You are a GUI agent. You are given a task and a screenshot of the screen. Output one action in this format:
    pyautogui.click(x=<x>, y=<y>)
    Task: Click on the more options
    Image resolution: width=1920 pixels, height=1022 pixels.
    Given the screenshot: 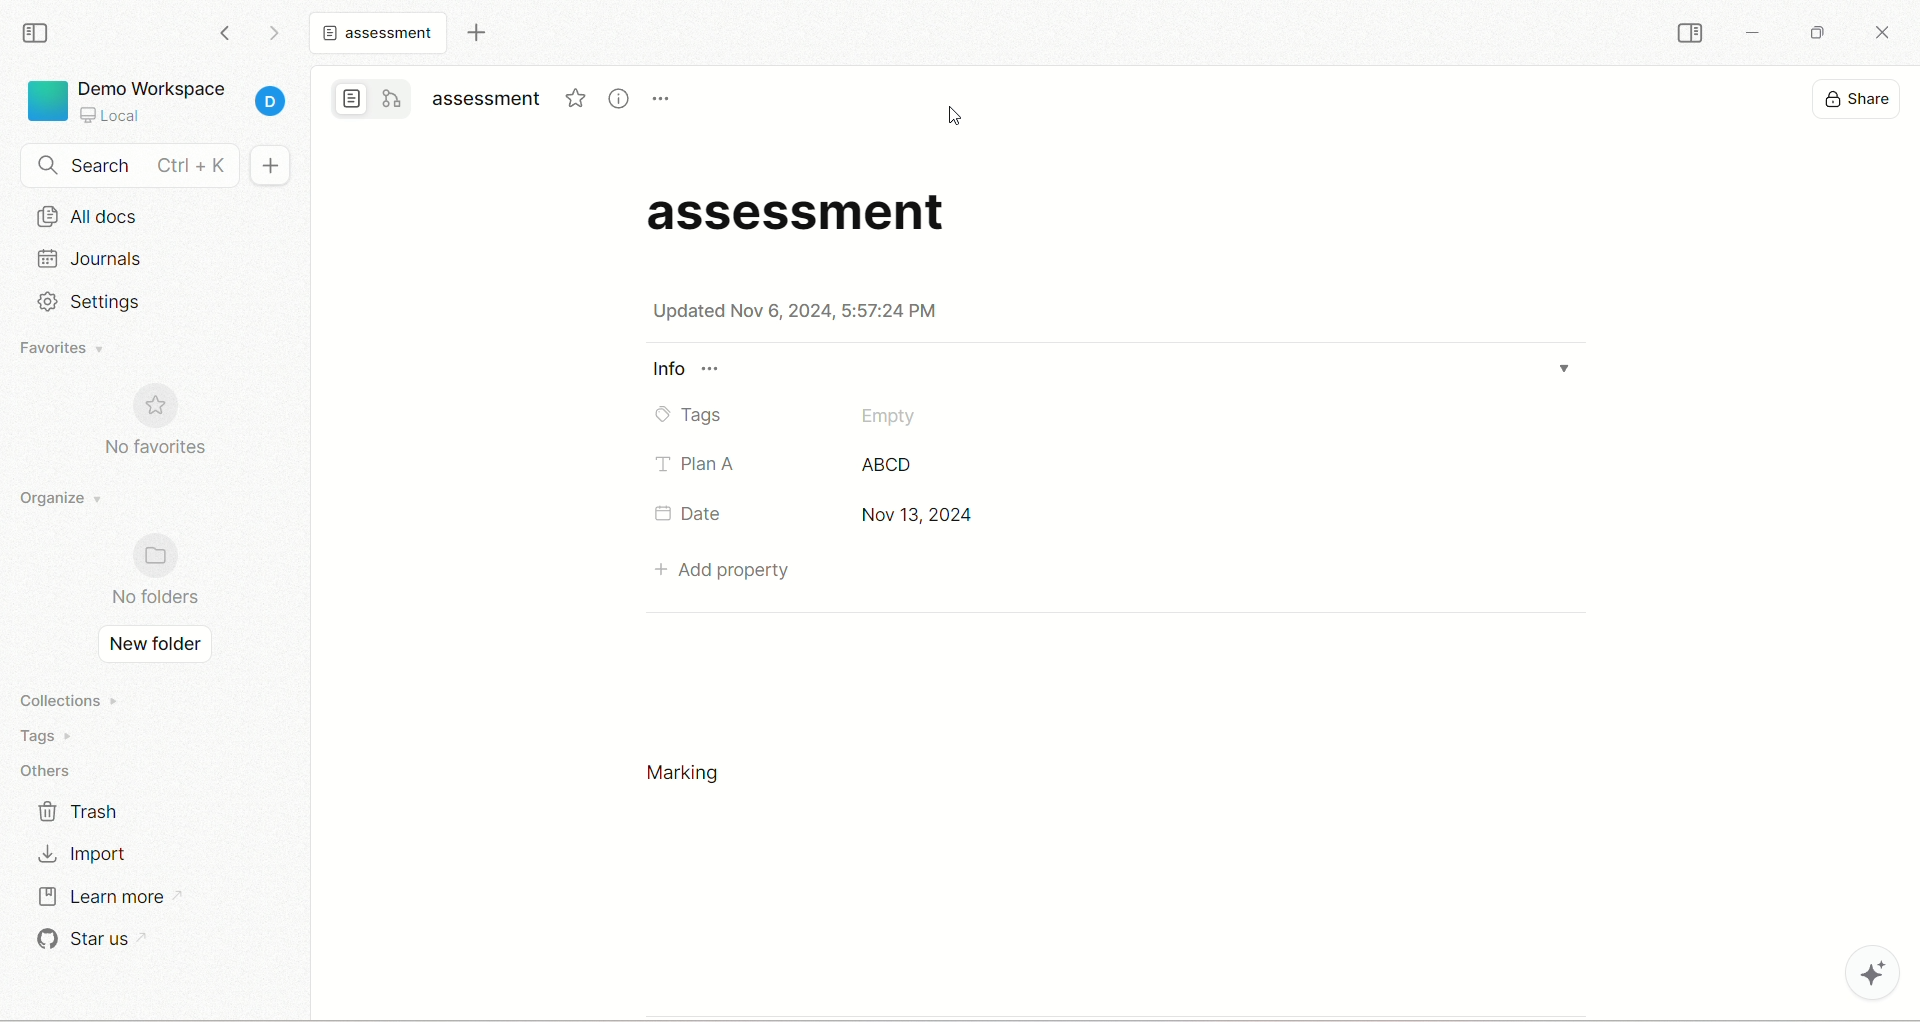 What is the action you would take?
    pyautogui.click(x=662, y=98)
    